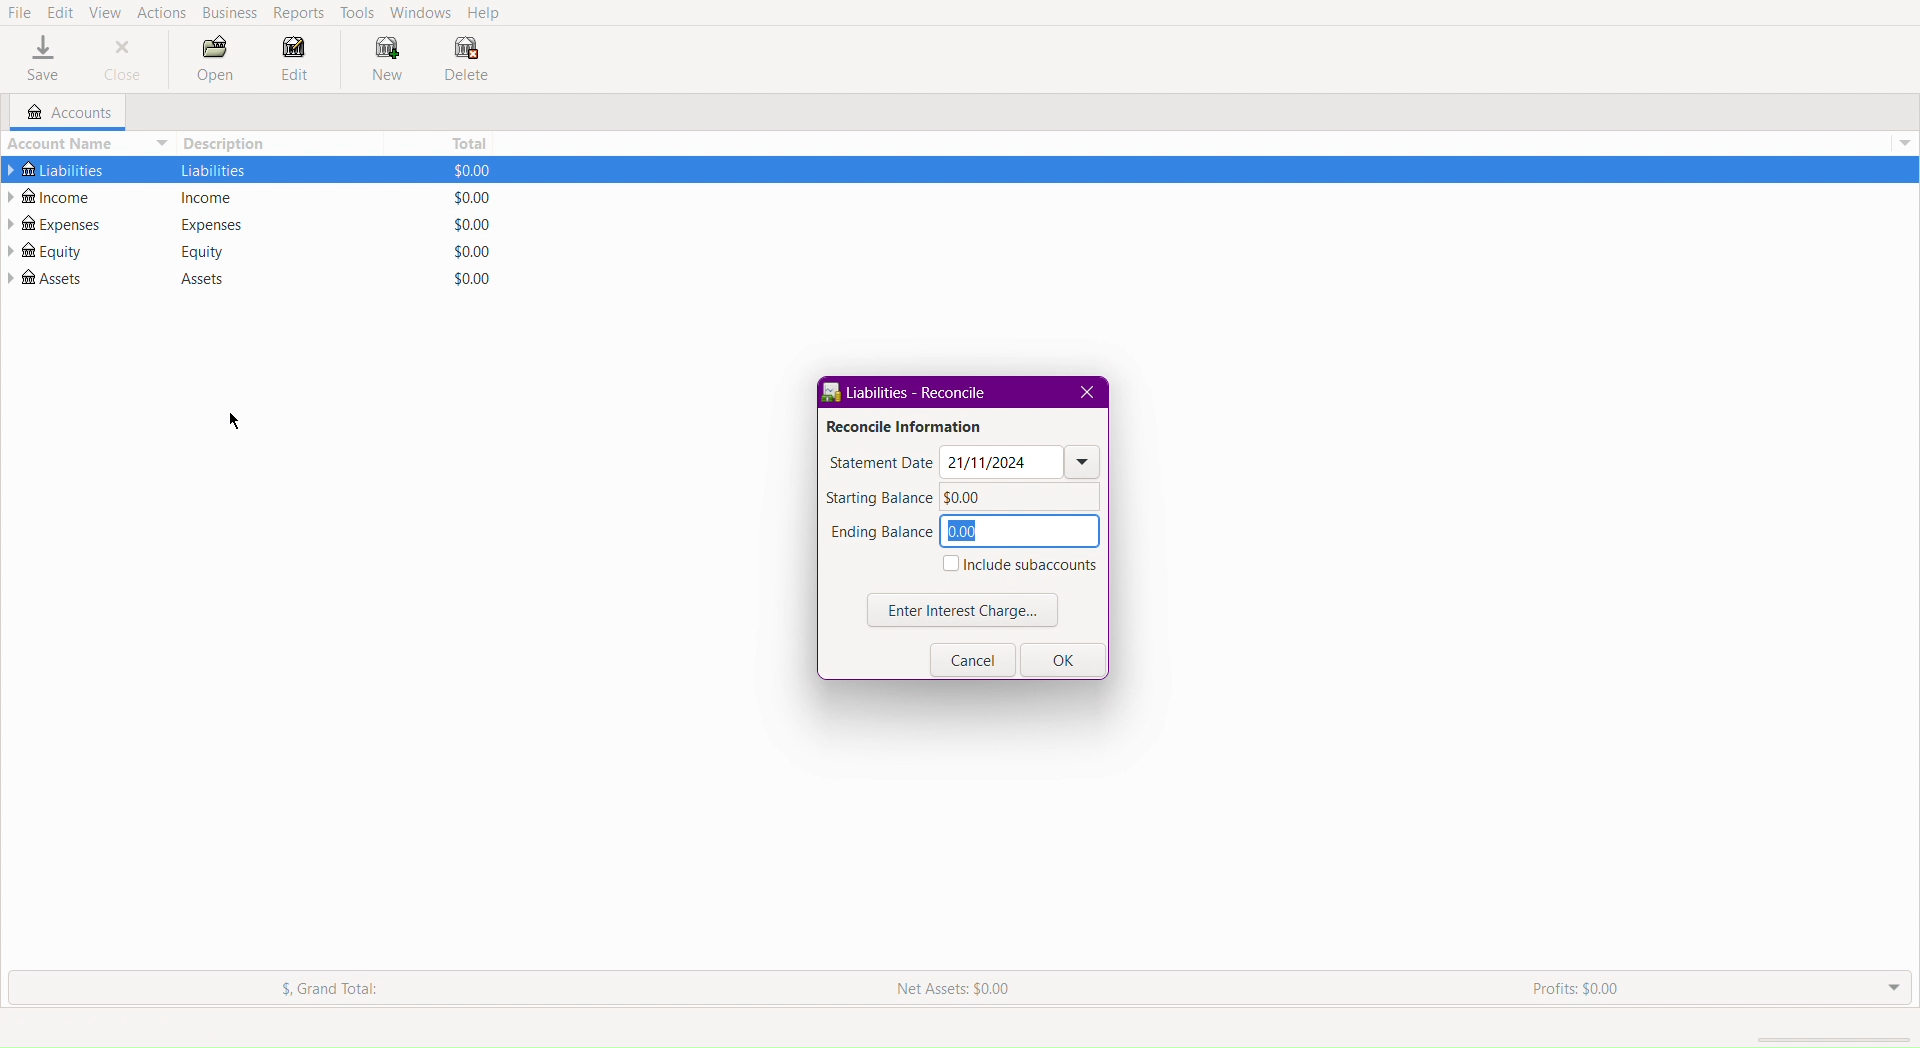 The image size is (1920, 1048). What do you see at coordinates (35, 61) in the screenshot?
I see `Save` at bounding box center [35, 61].